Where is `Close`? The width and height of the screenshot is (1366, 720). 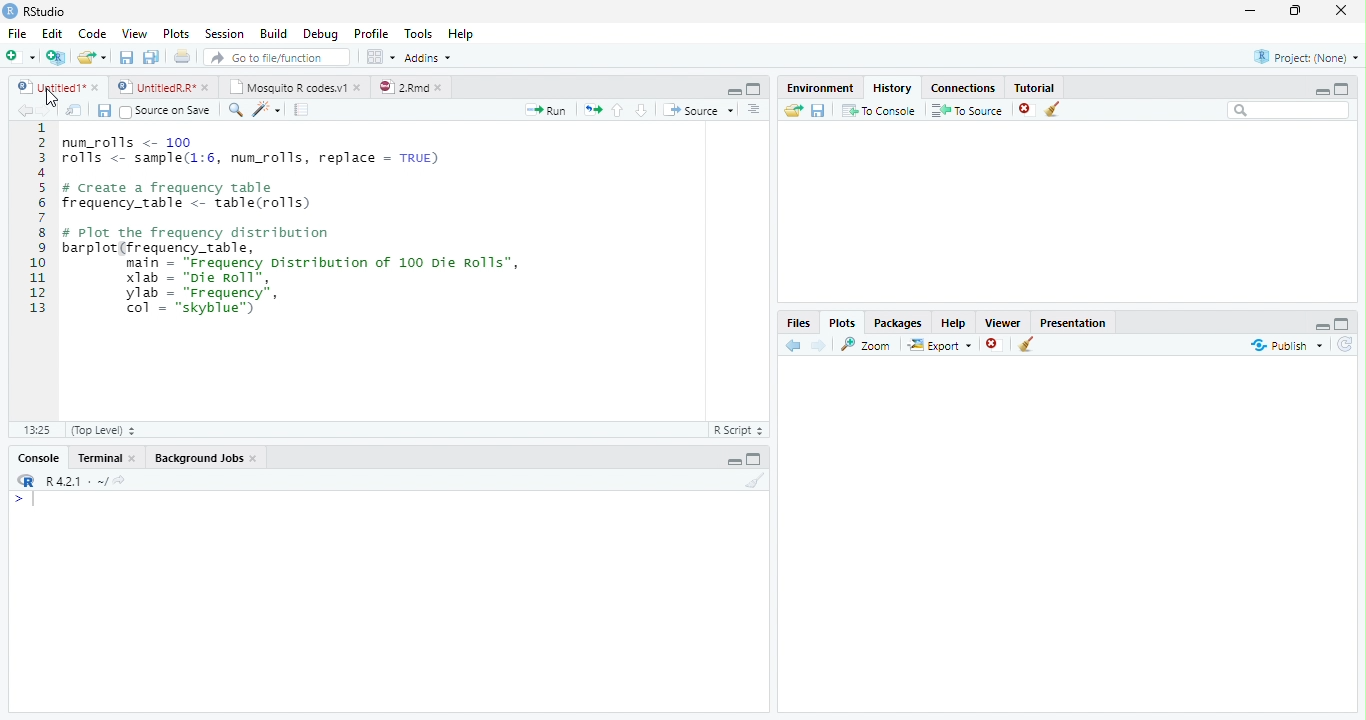 Close is located at coordinates (1343, 11).